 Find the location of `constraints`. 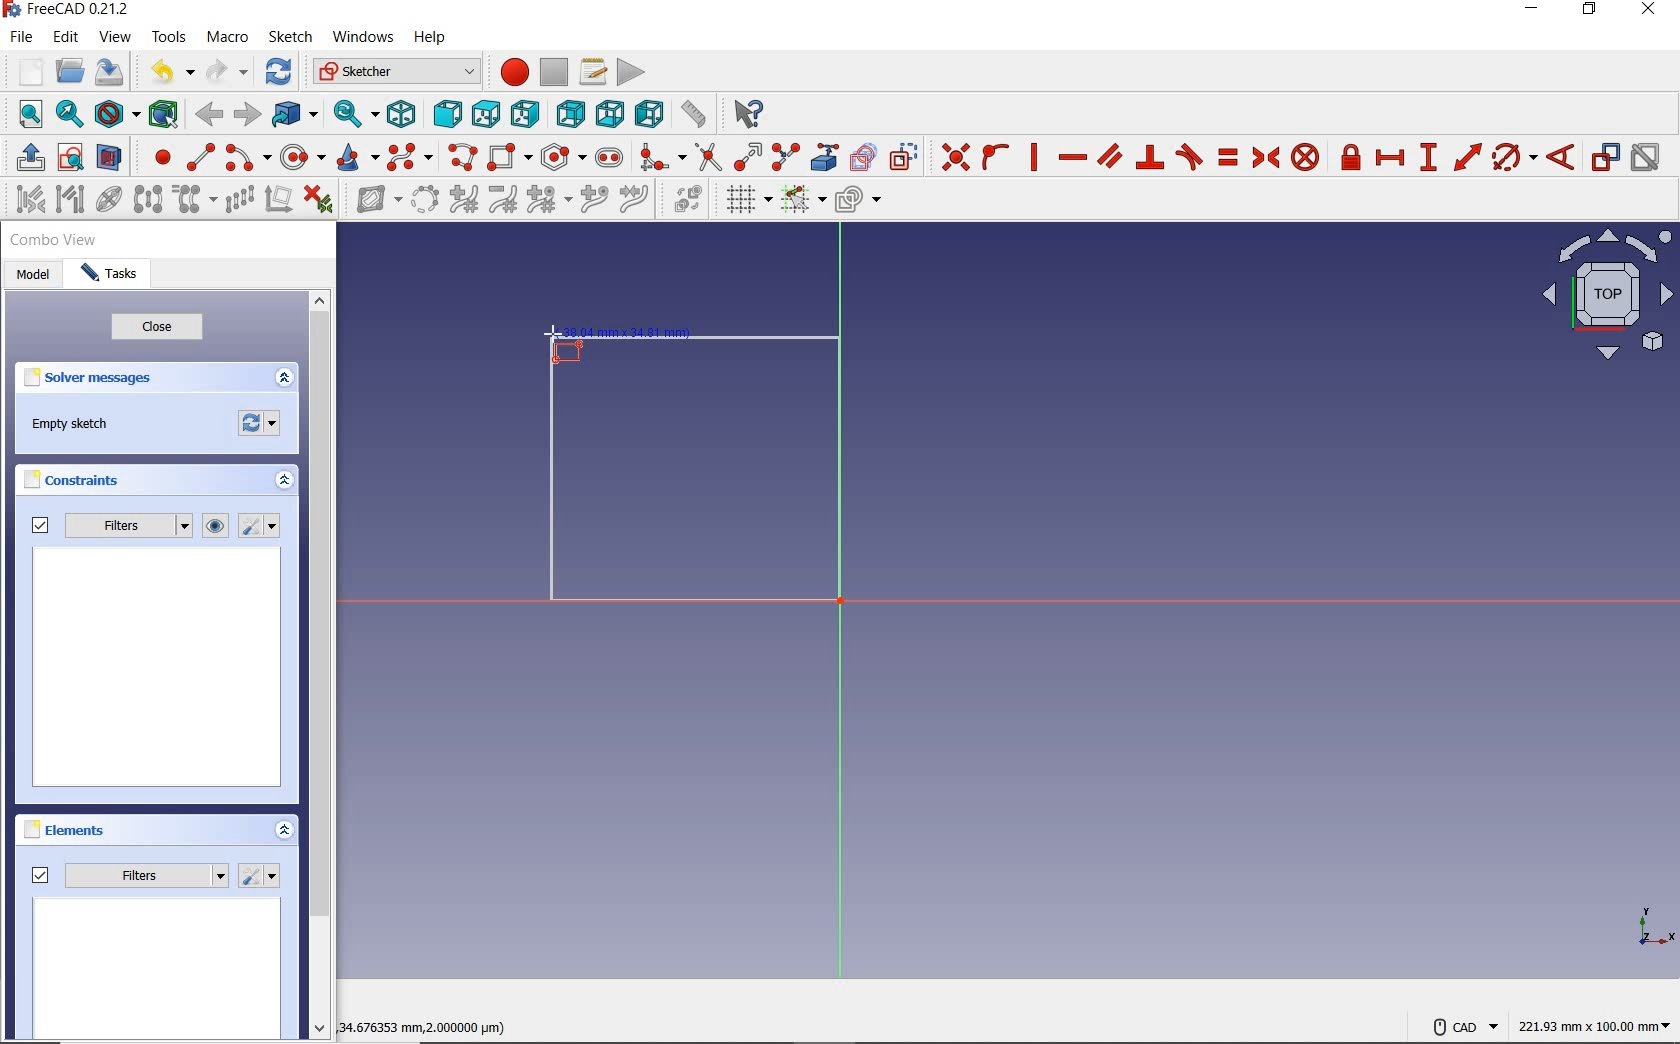

constraints is located at coordinates (77, 480).